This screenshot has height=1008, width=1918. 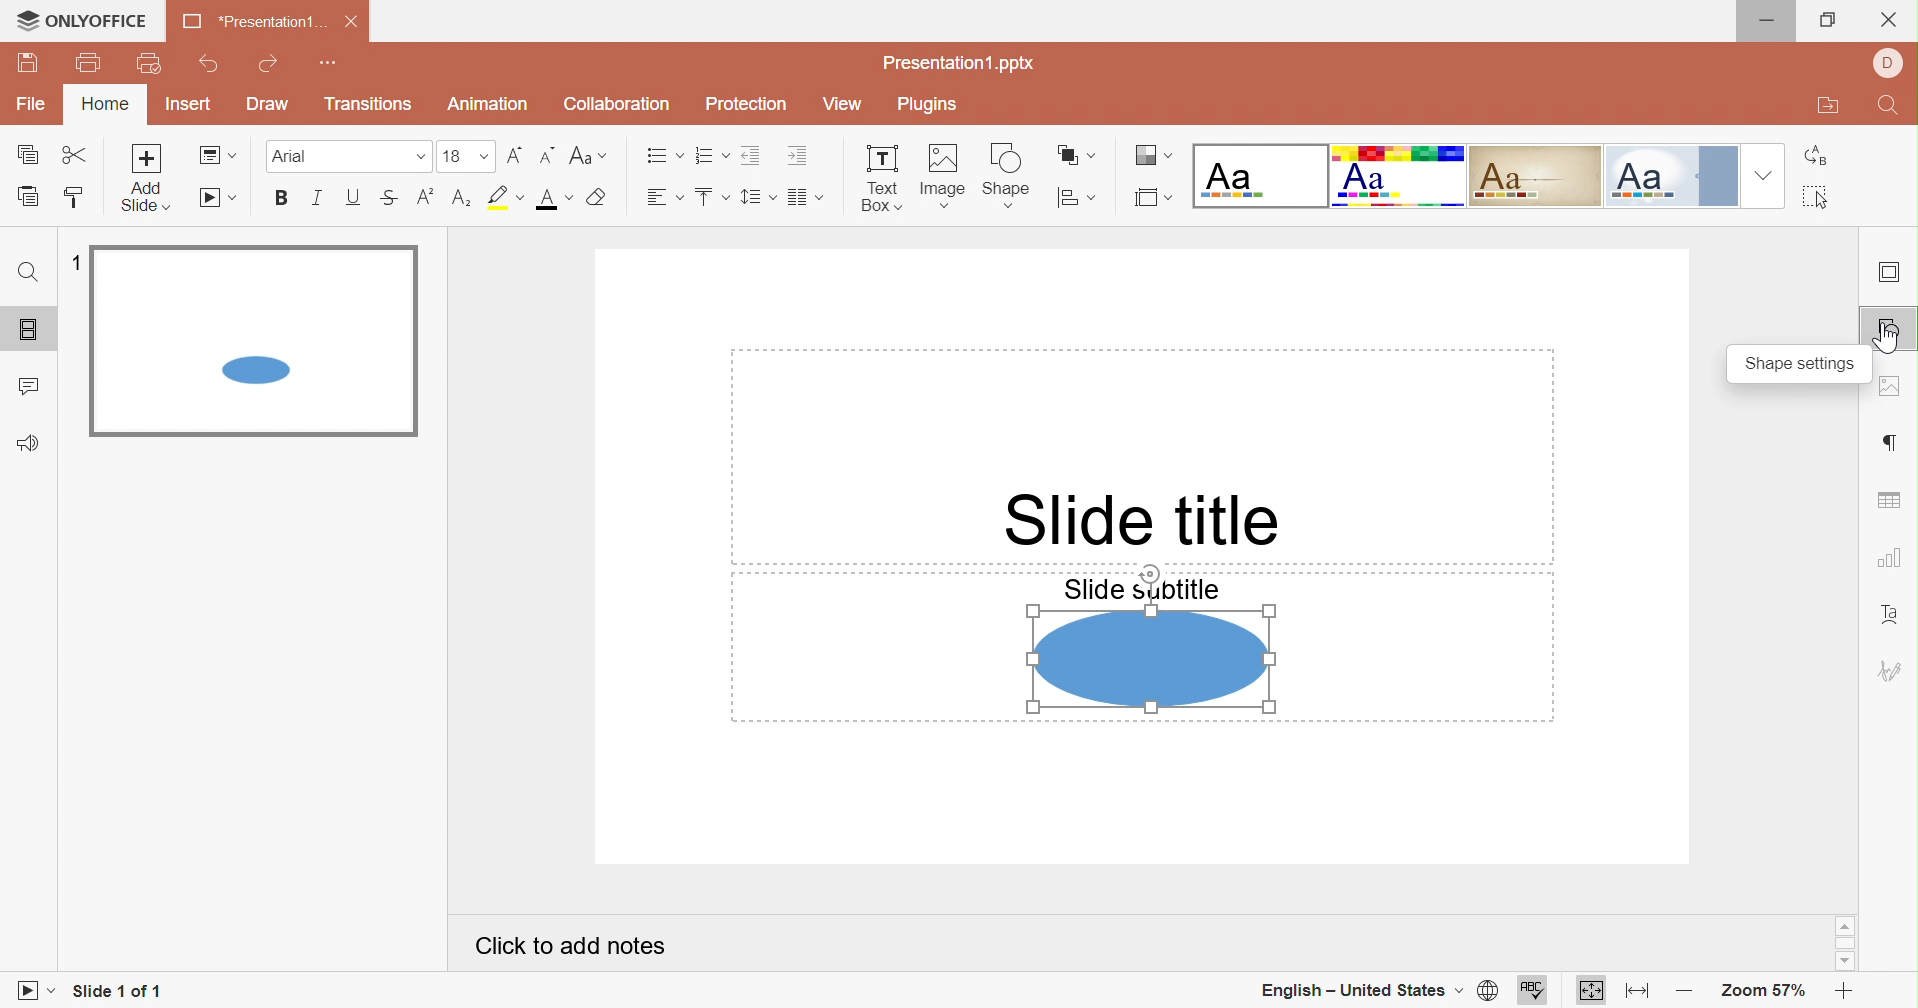 I want to click on Click to add notes, so click(x=570, y=945).